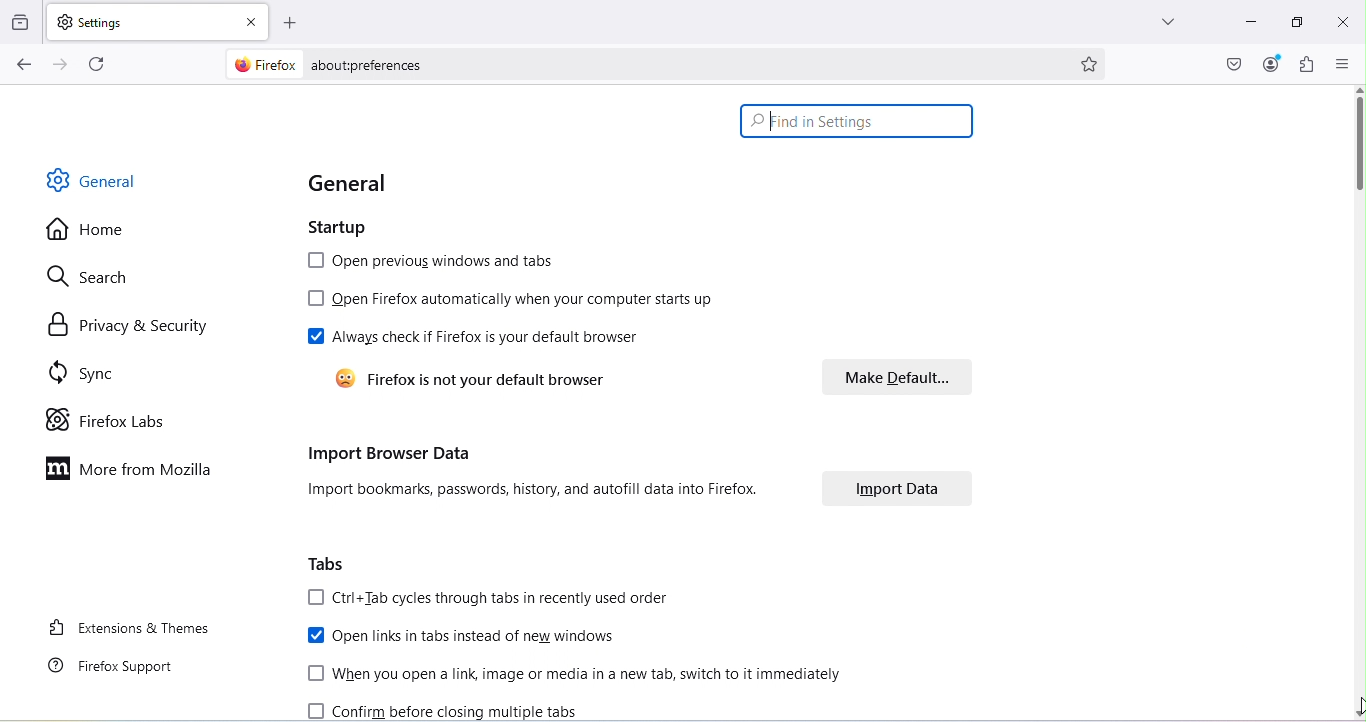 Image resolution: width=1366 pixels, height=722 pixels. What do you see at coordinates (1357, 90) in the screenshot?
I see `move up` at bounding box center [1357, 90].